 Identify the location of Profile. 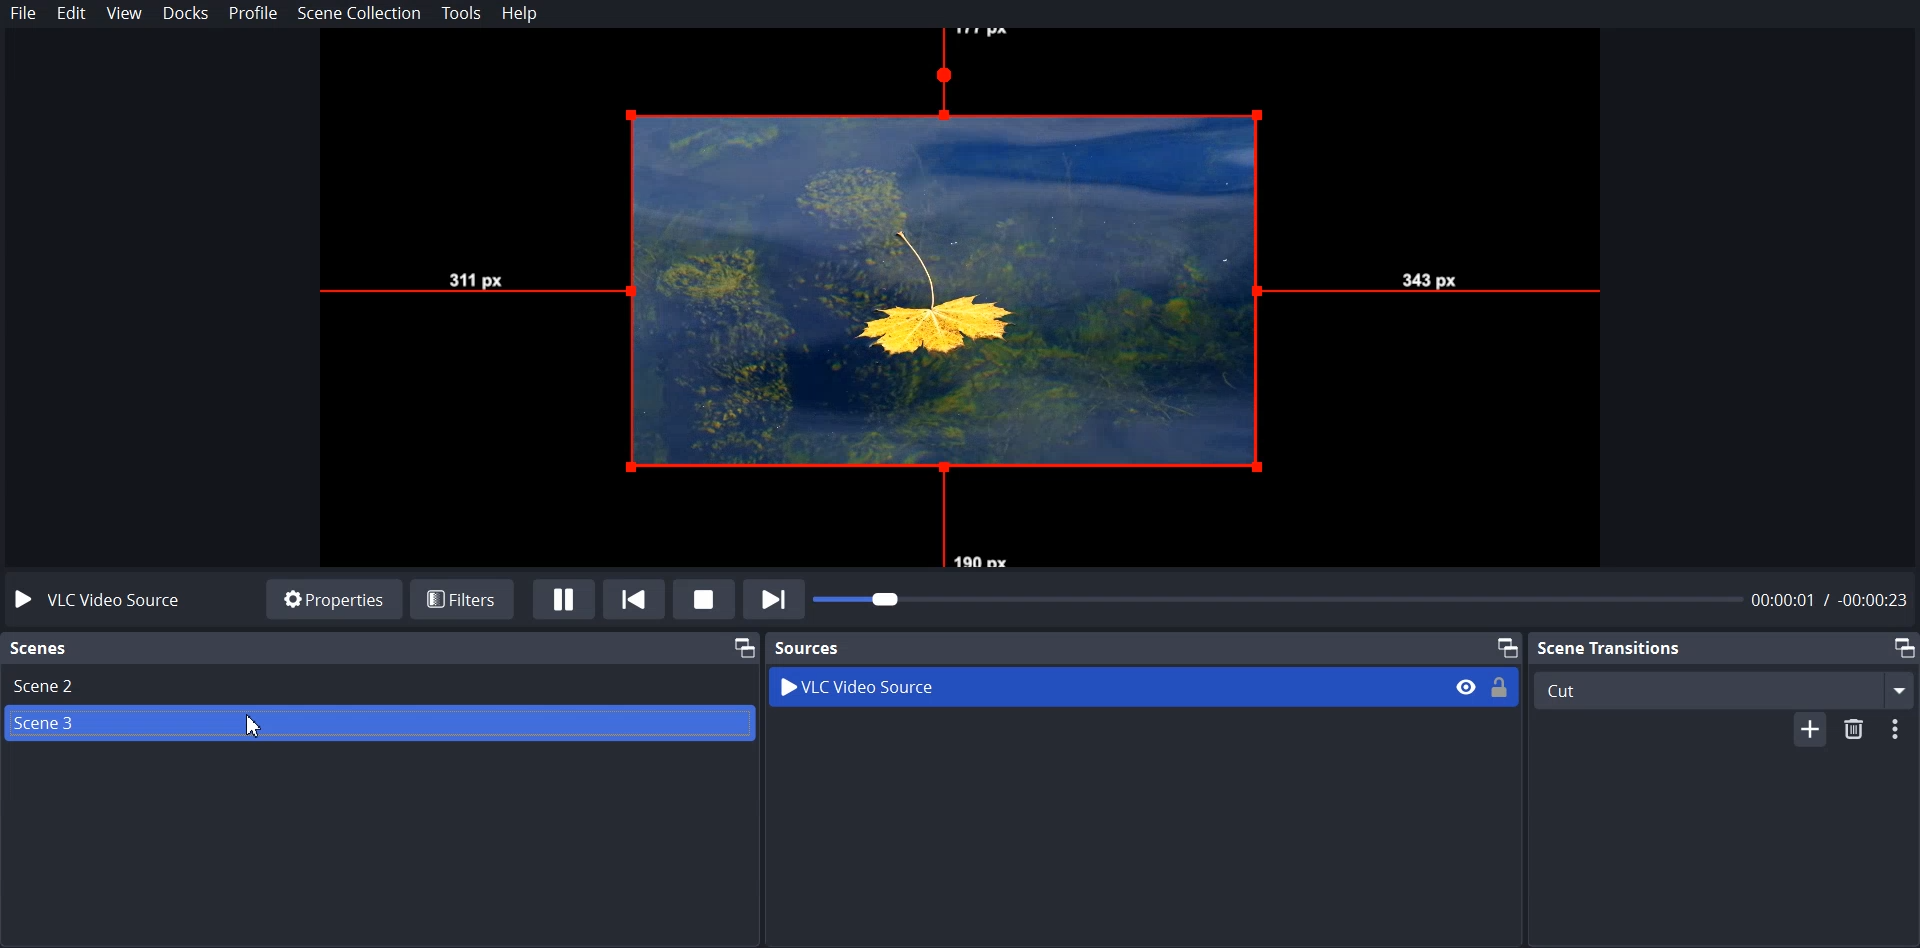
(254, 14).